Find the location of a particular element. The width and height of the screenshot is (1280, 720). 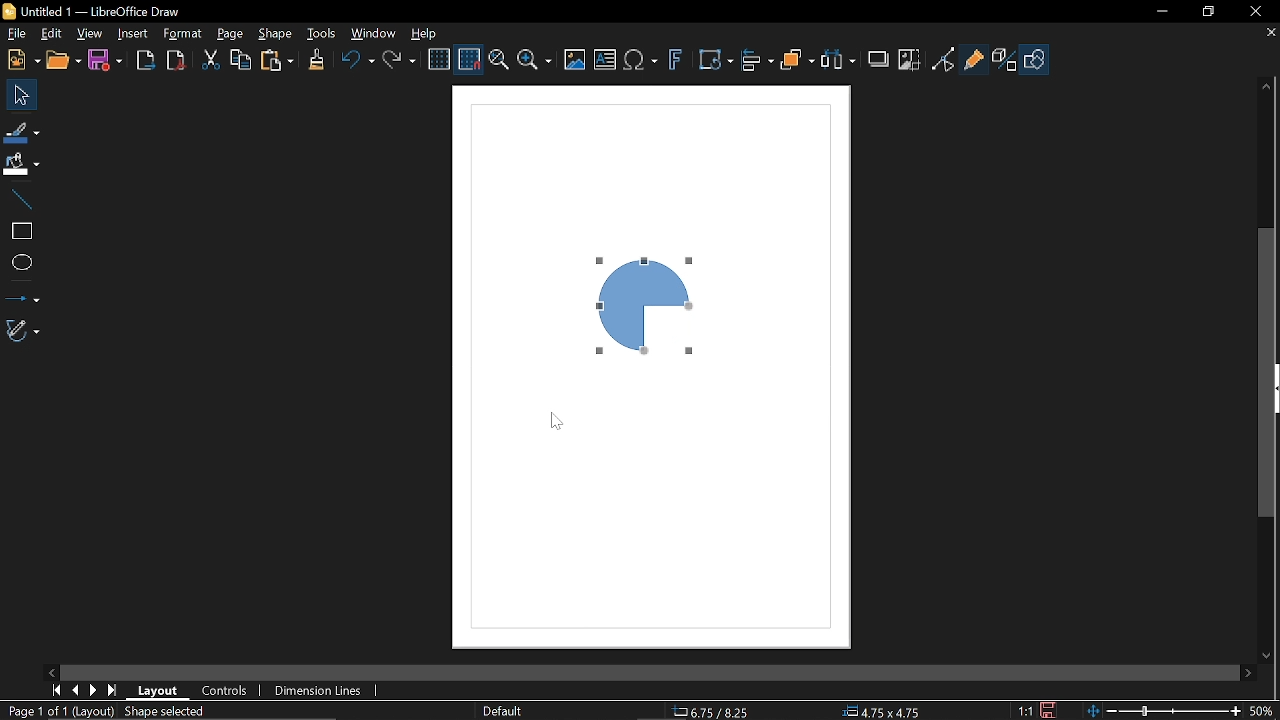

Close tab is located at coordinates (1270, 33).